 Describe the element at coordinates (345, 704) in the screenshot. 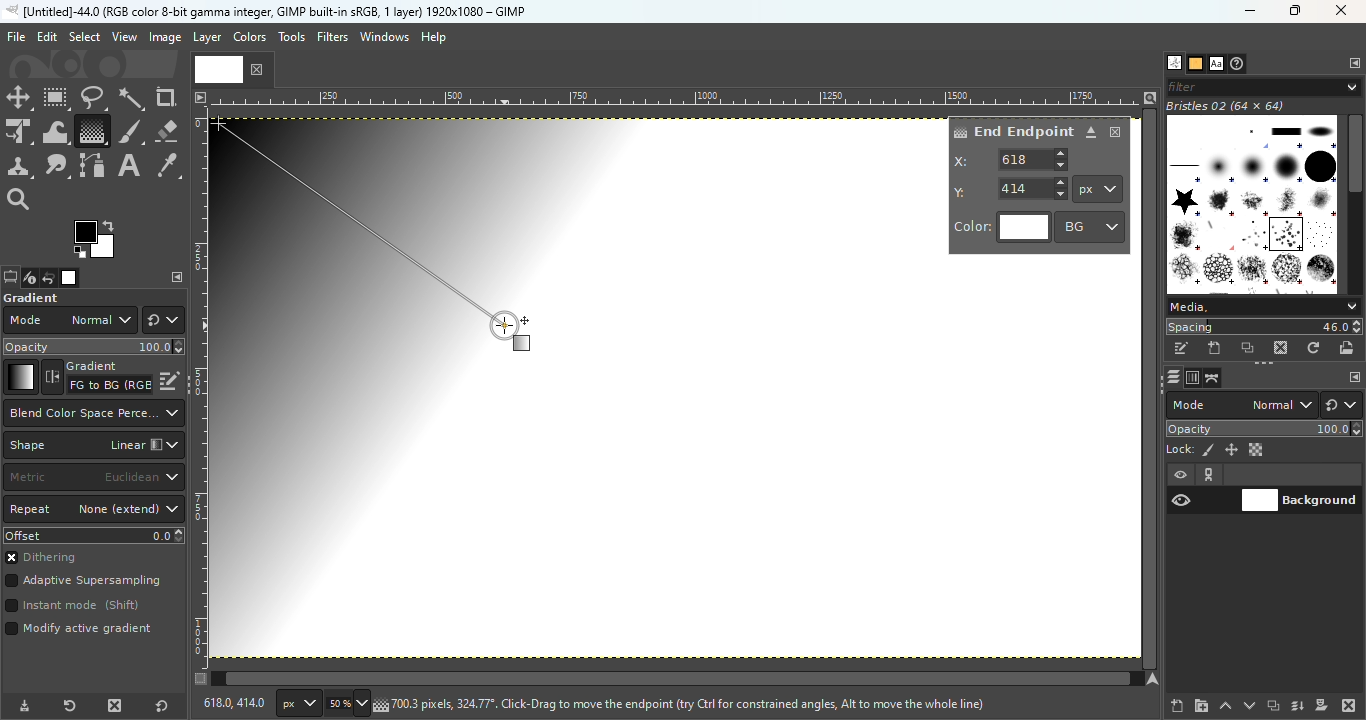

I see `Enter image size` at that location.